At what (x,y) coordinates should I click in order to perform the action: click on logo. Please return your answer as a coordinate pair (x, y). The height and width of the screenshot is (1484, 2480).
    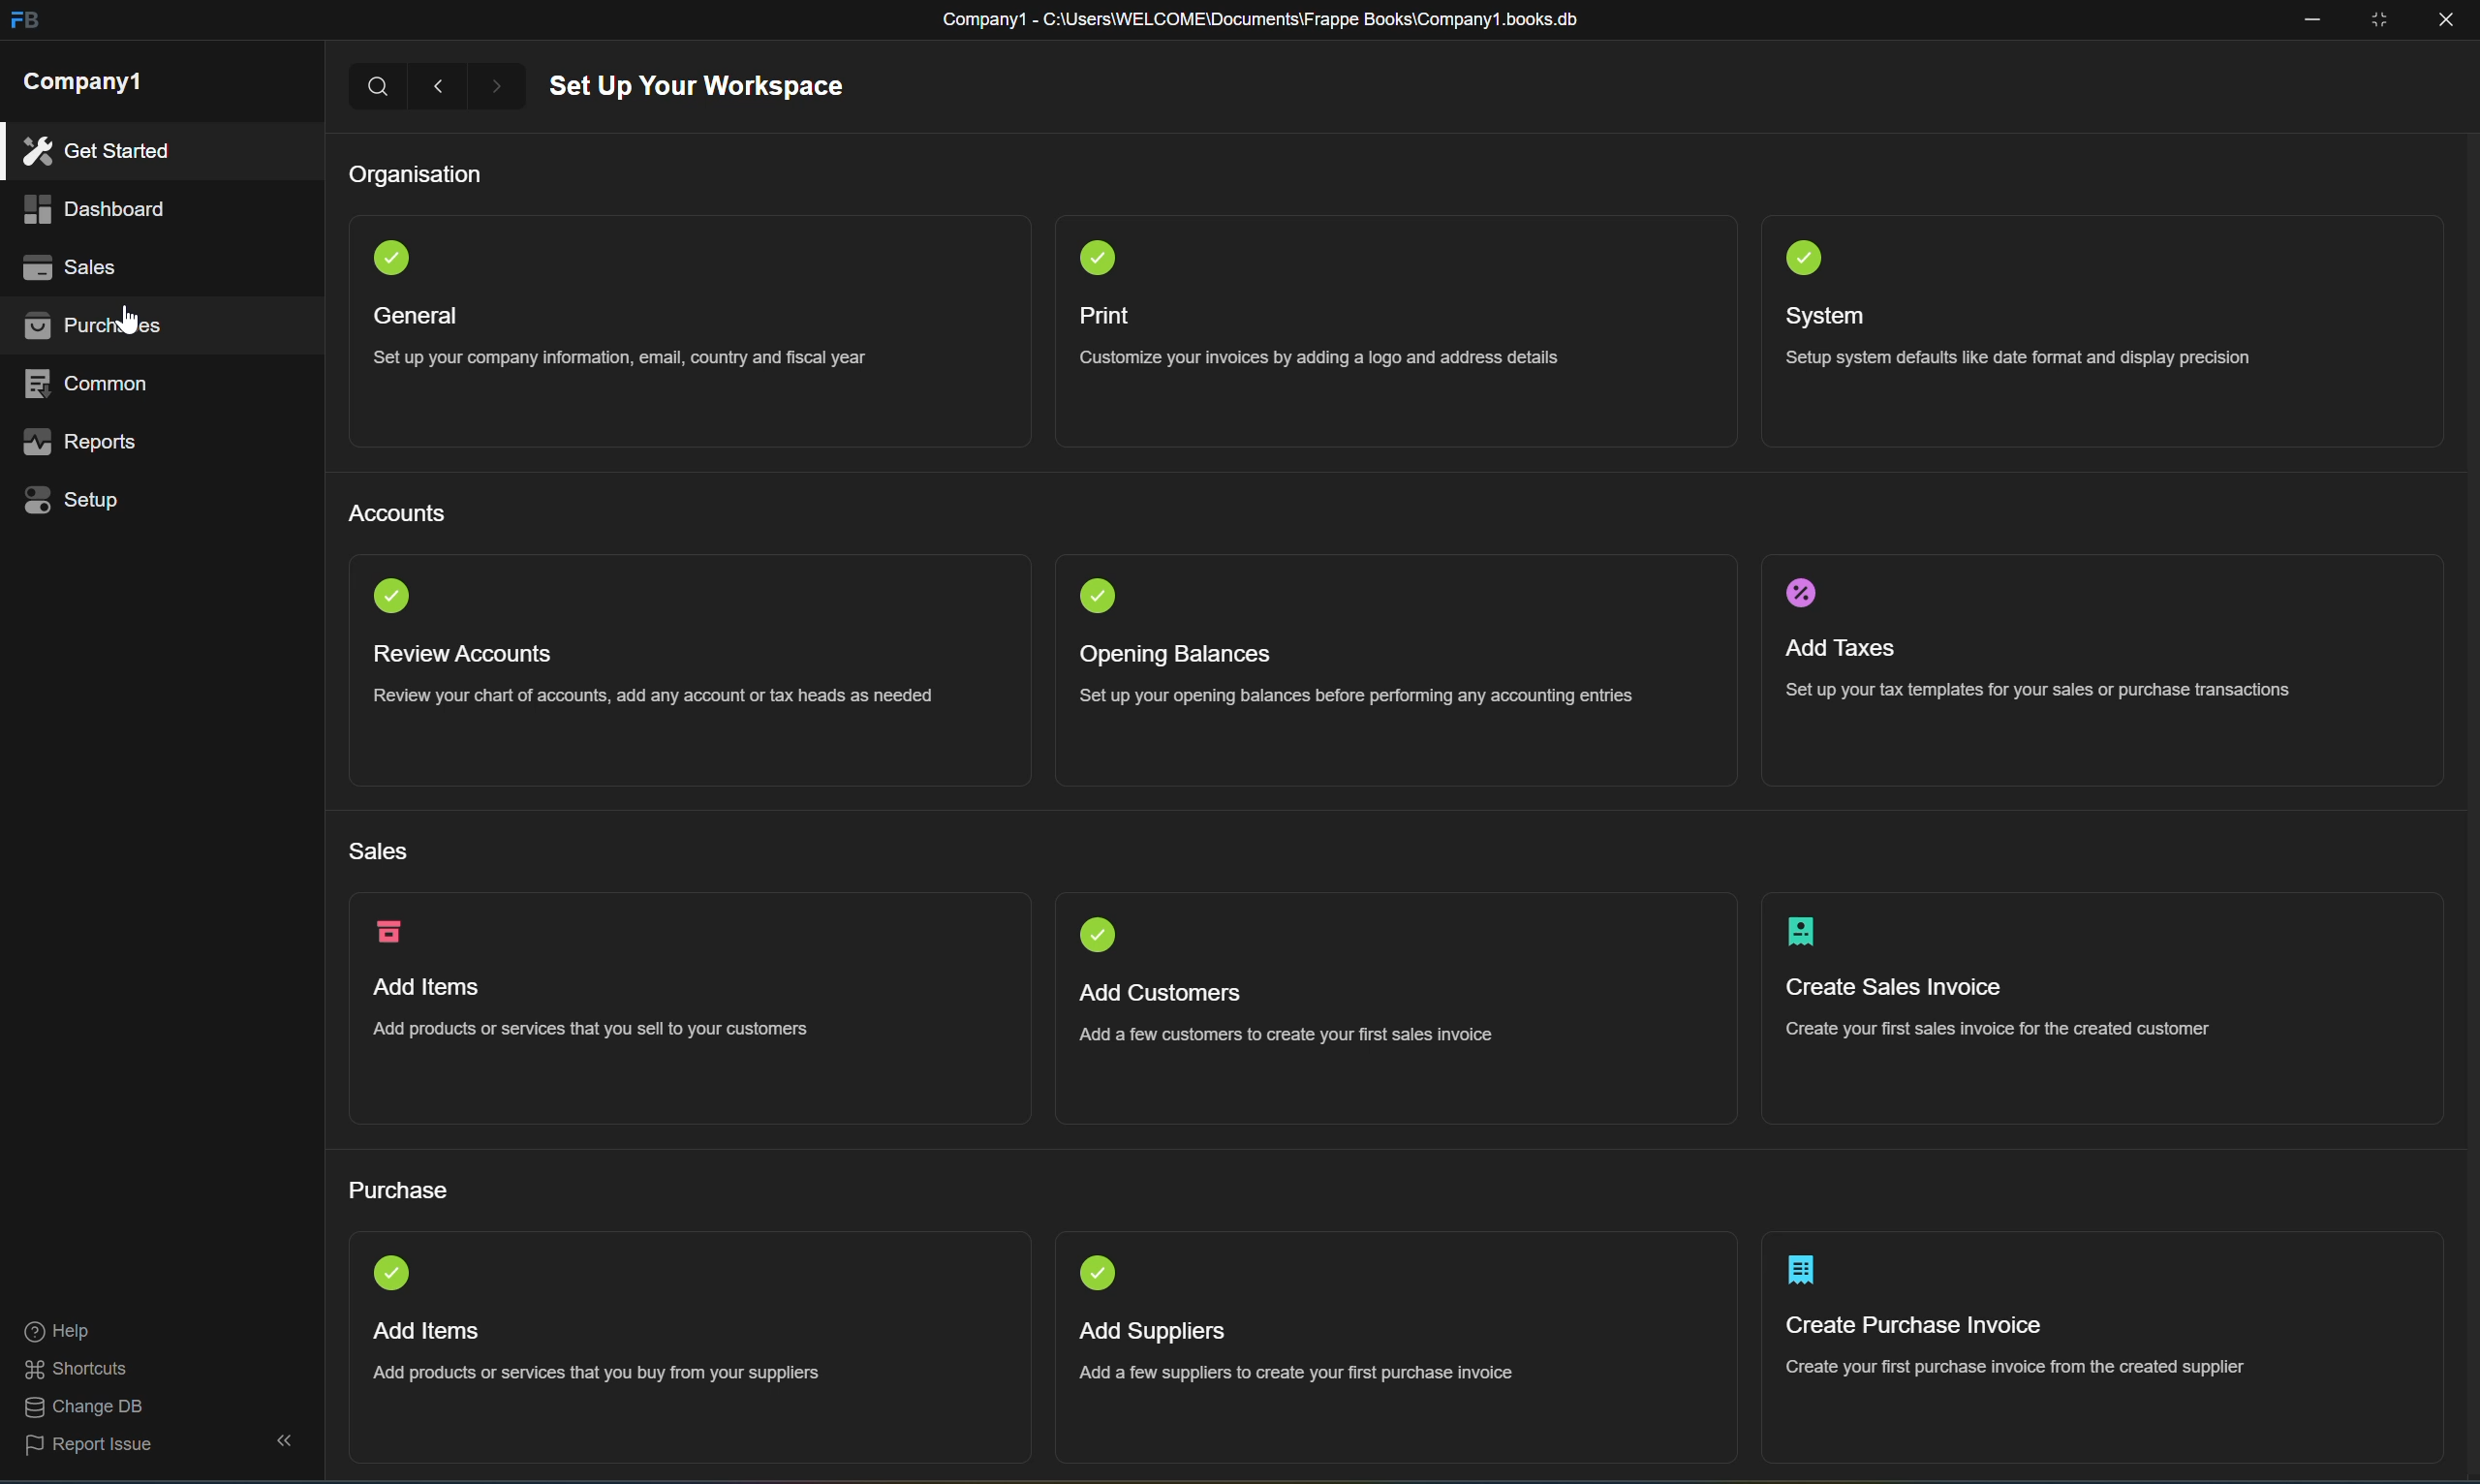
    Looking at the image, I should click on (1800, 260).